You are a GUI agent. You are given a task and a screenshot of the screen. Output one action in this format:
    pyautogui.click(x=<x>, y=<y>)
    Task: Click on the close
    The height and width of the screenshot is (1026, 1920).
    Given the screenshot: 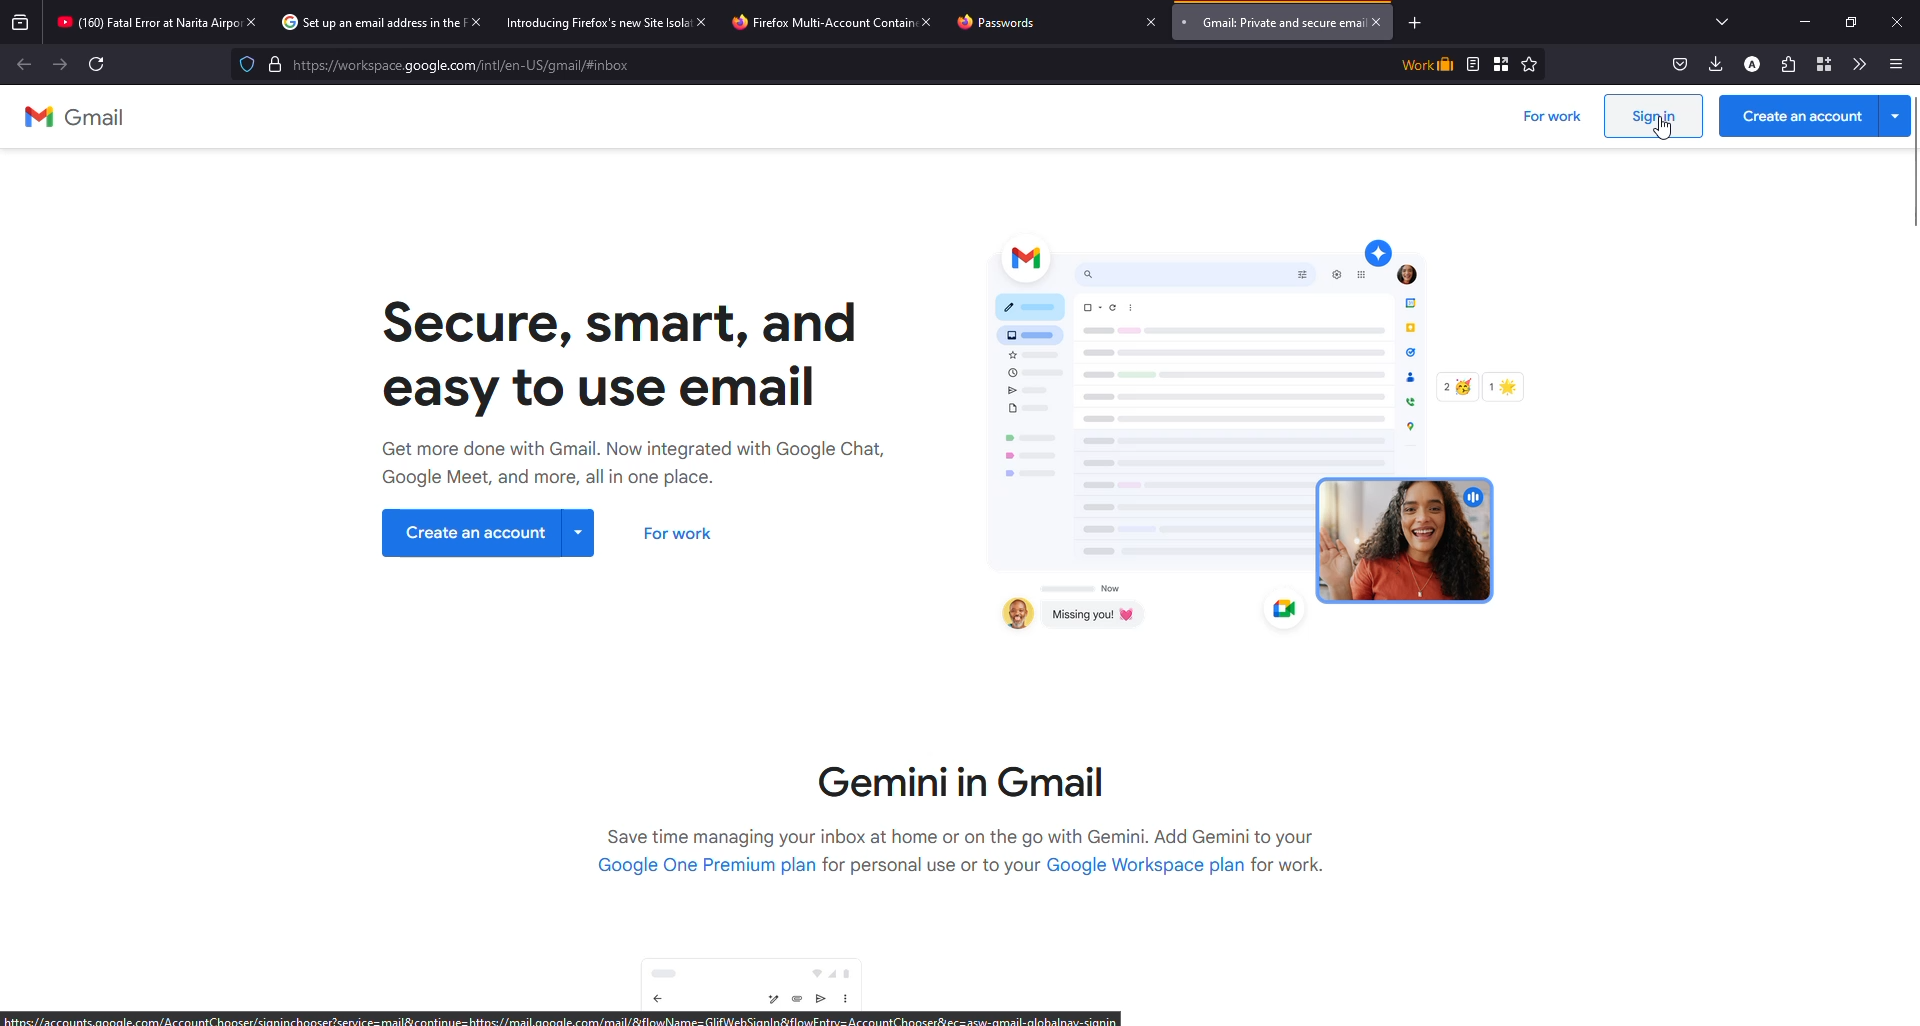 What is the action you would take?
    pyautogui.click(x=1900, y=20)
    